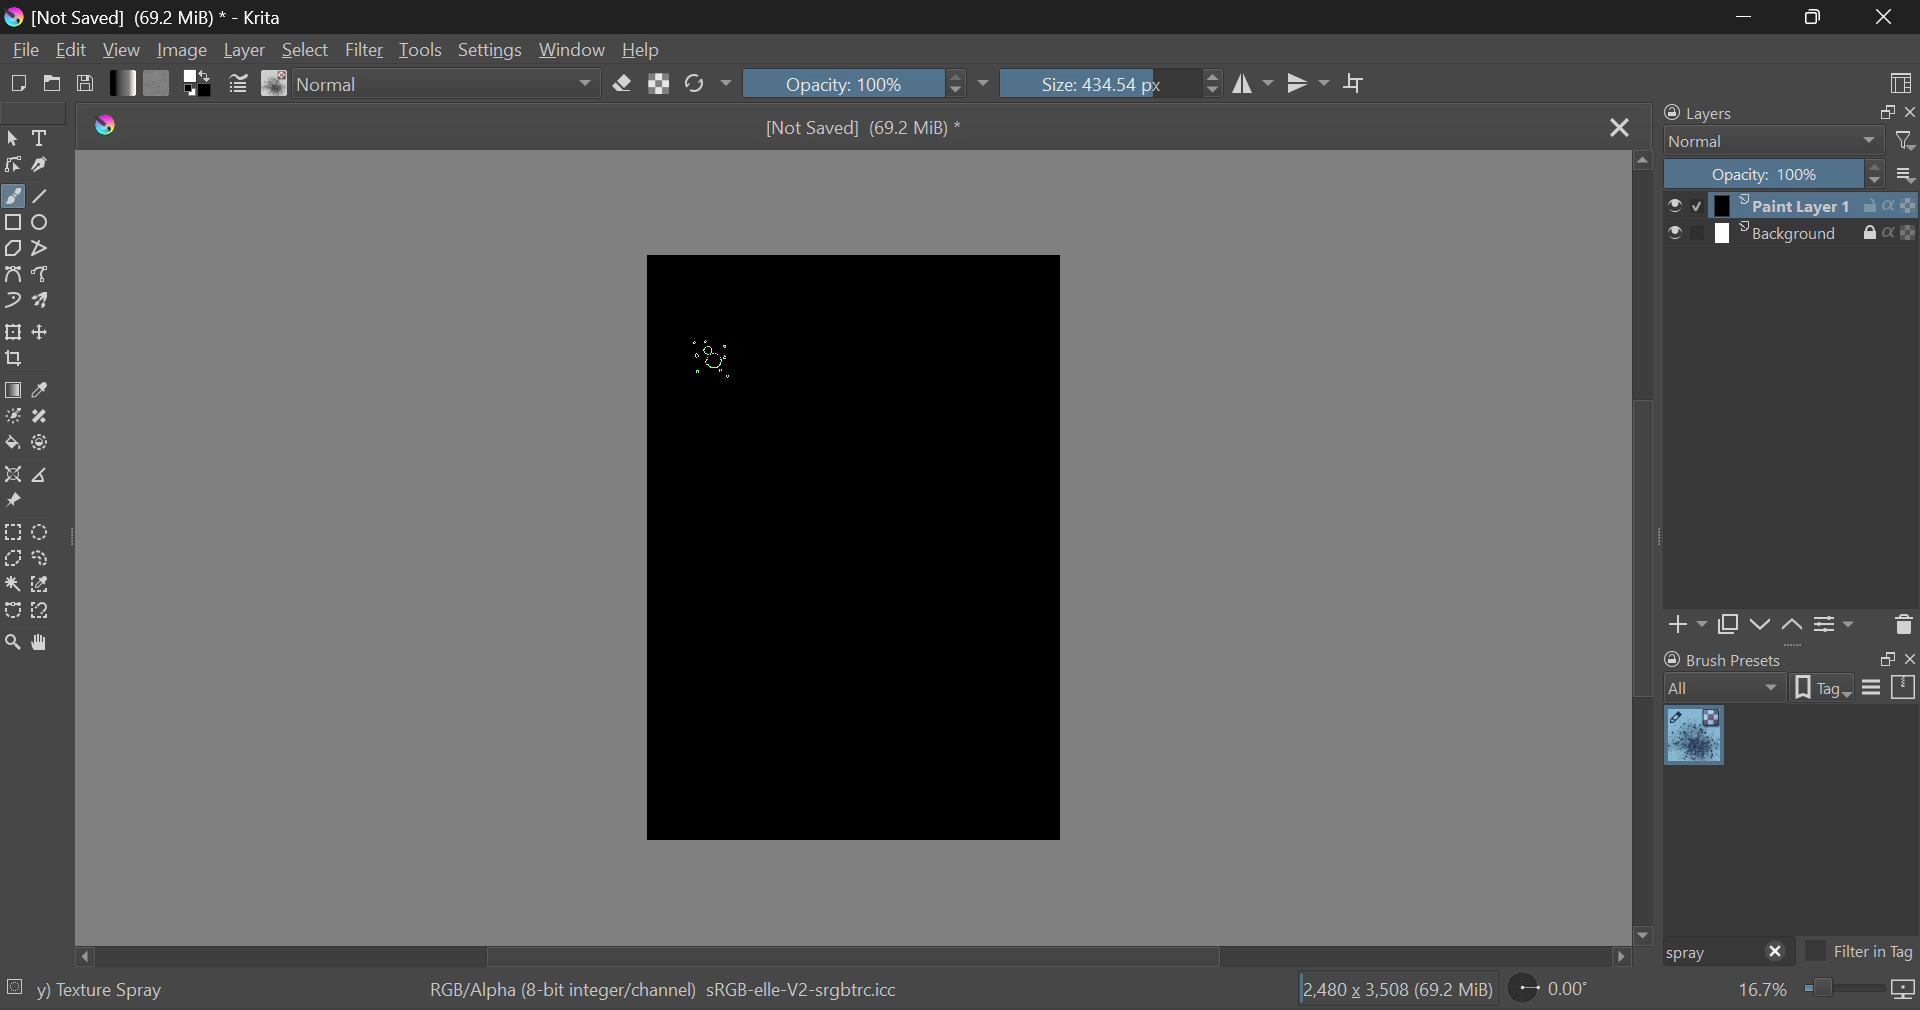 The height and width of the screenshot is (1010, 1920). Describe the element at coordinates (14, 165) in the screenshot. I see `Edit Shapes` at that location.